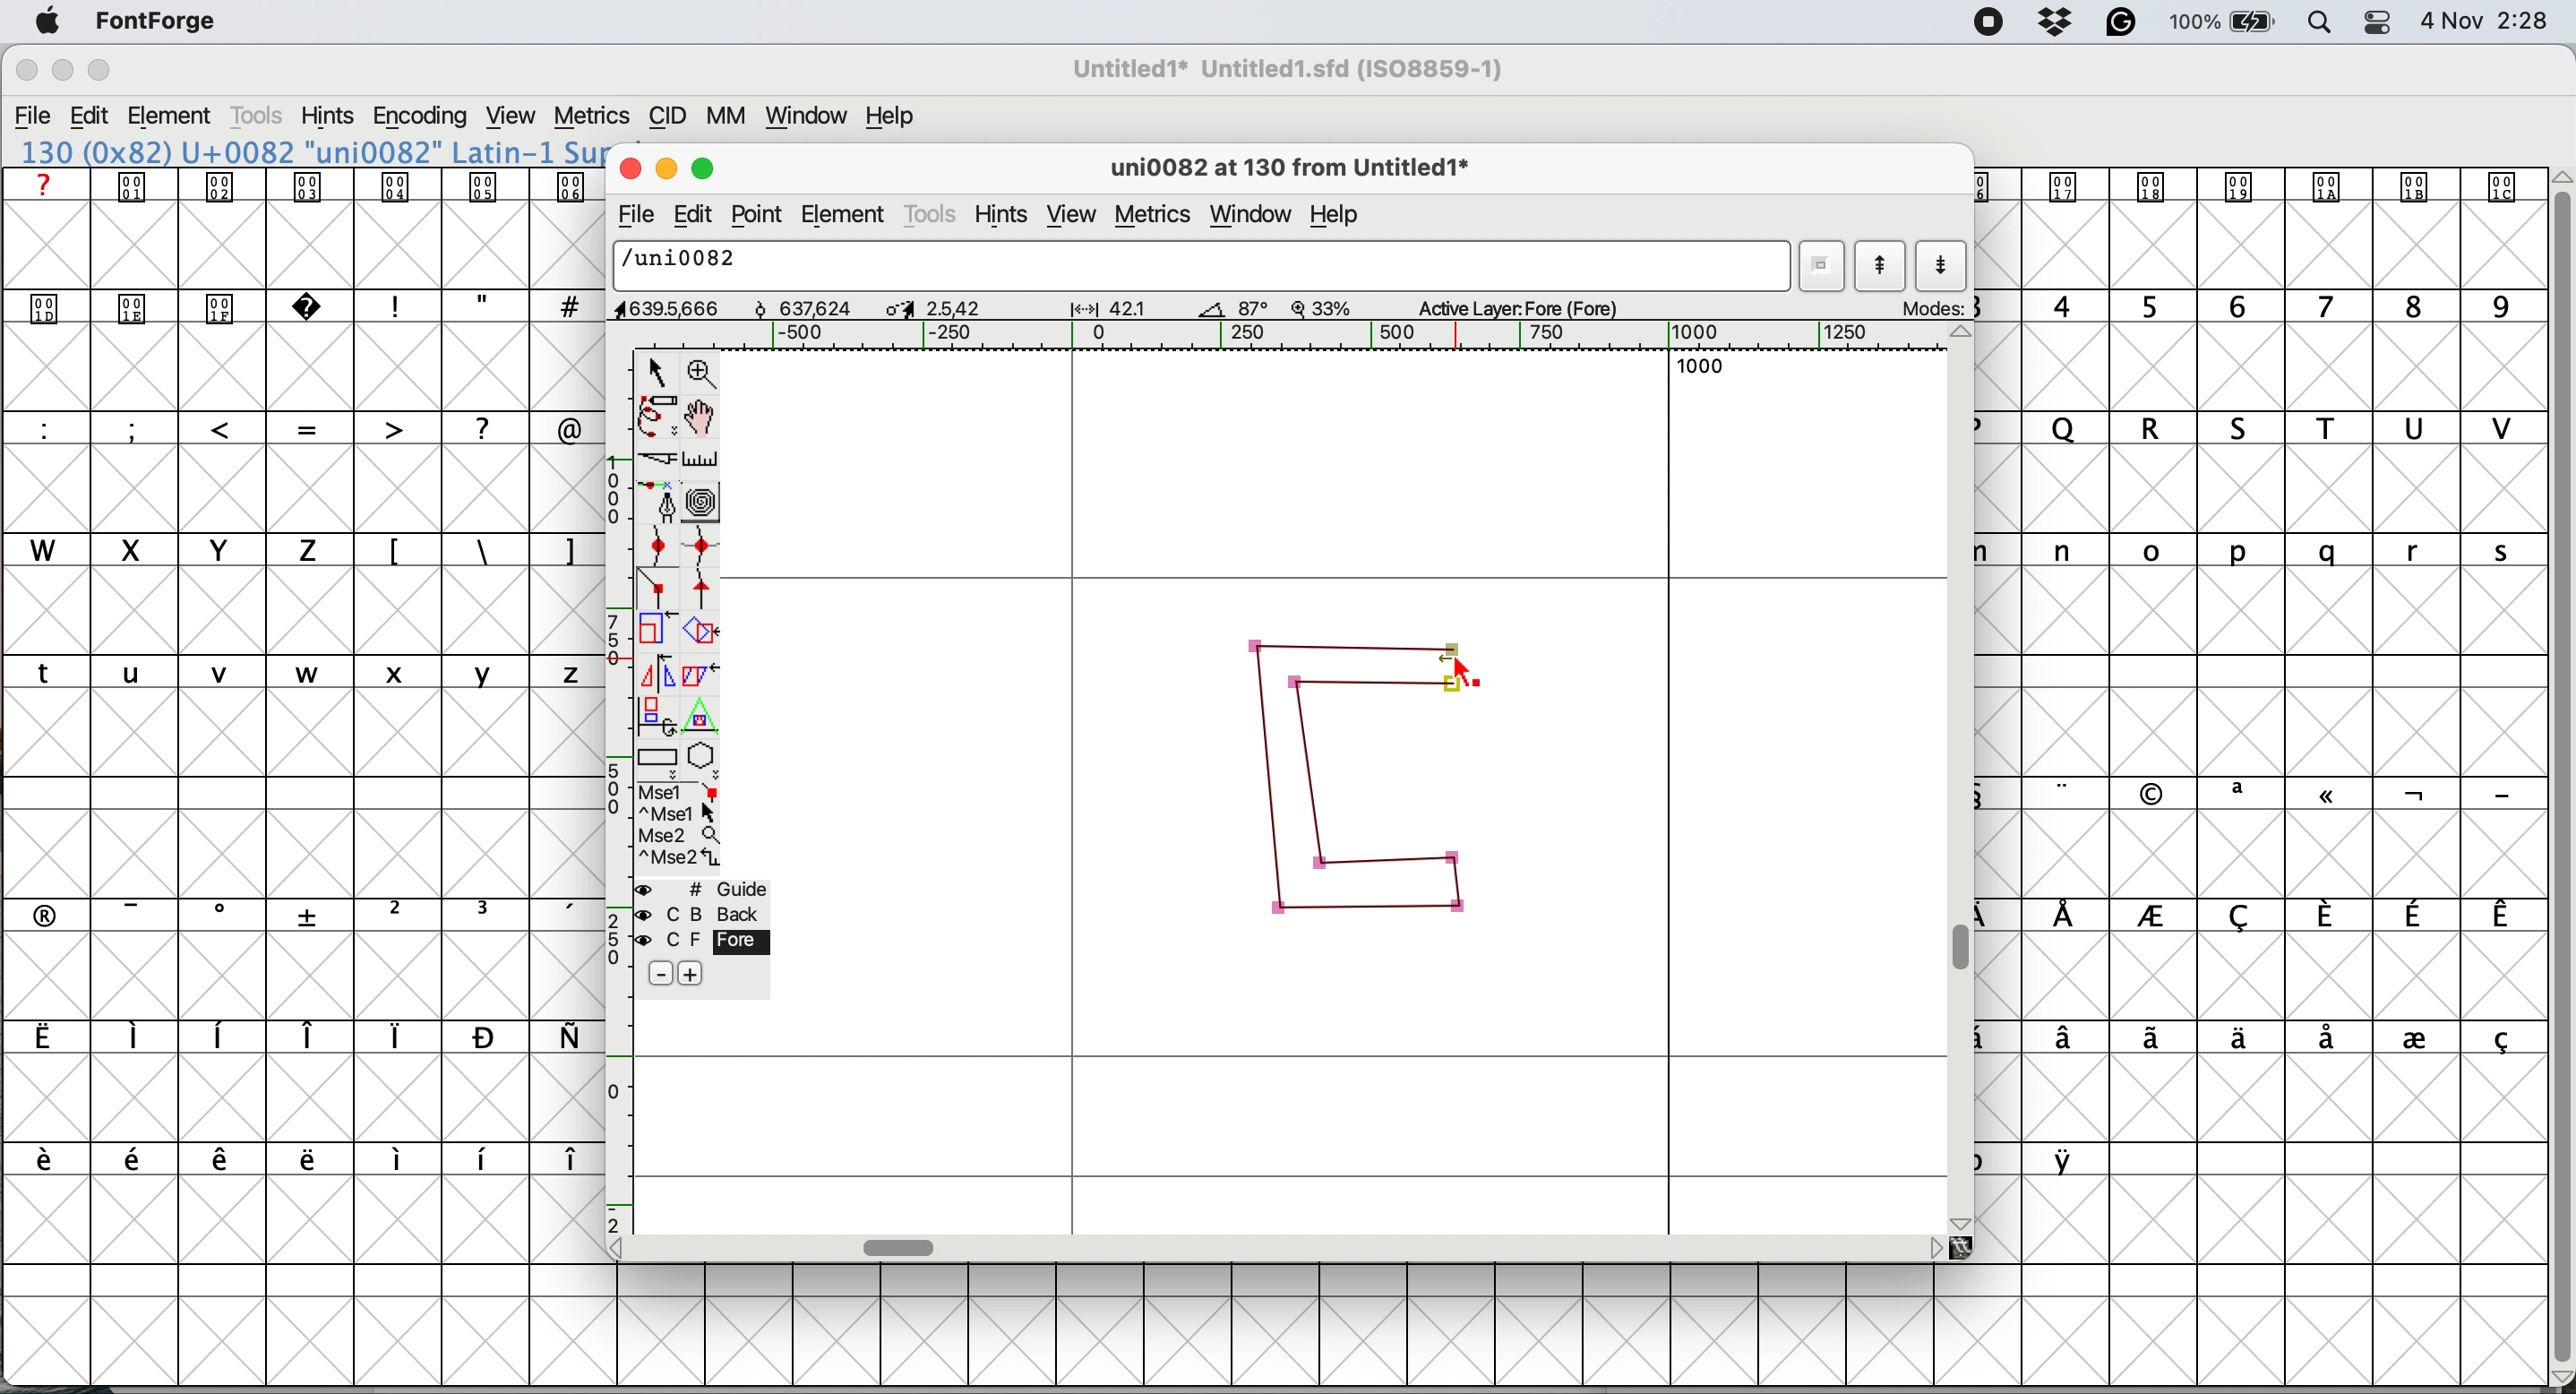  I want to click on scroll button, so click(1934, 1247).